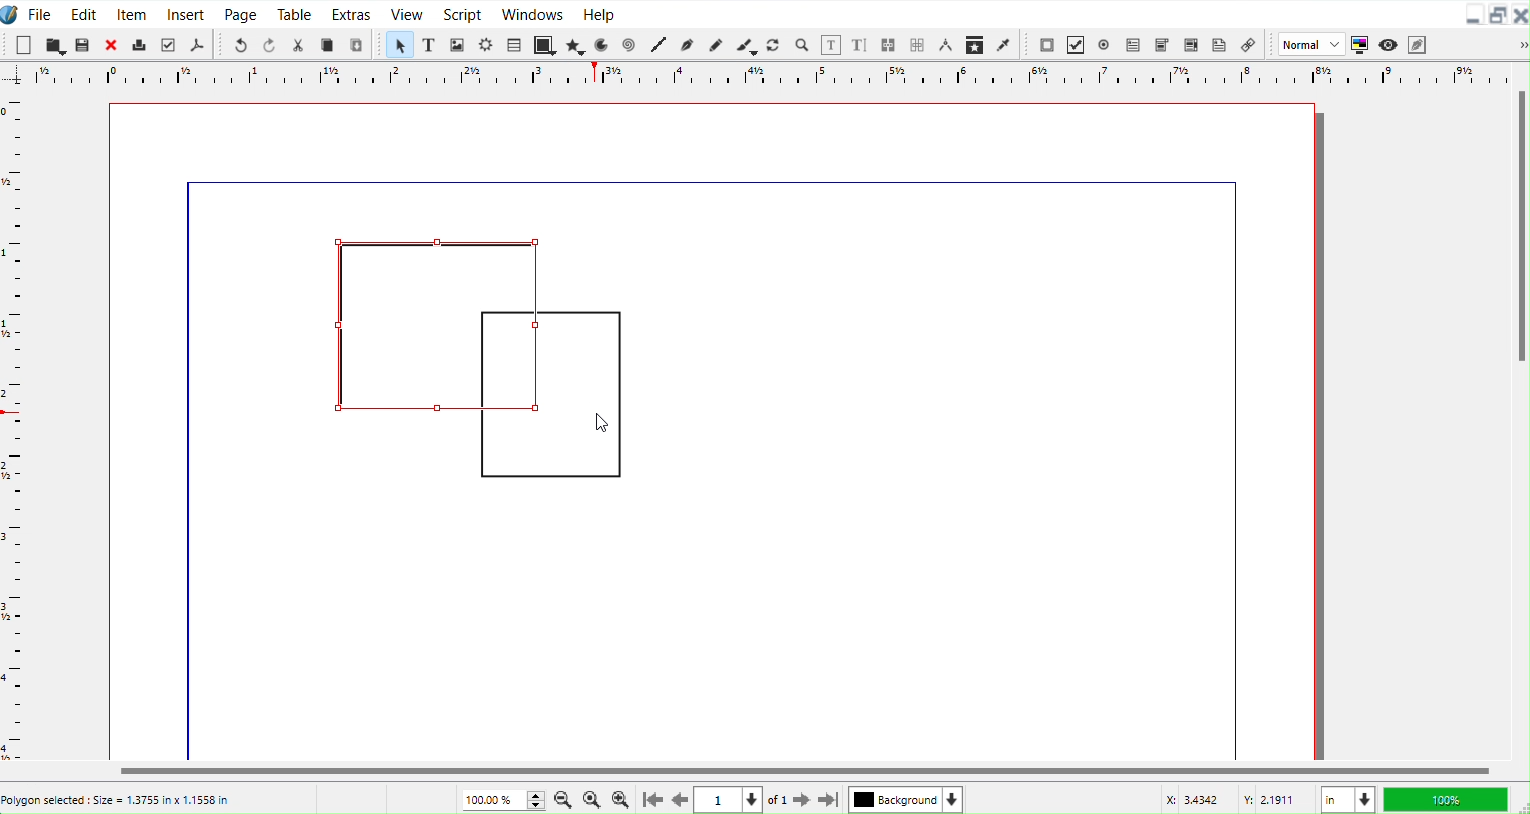 This screenshot has width=1530, height=814. What do you see at coordinates (764, 771) in the screenshot?
I see `Horizontal Scroll bar` at bounding box center [764, 771].